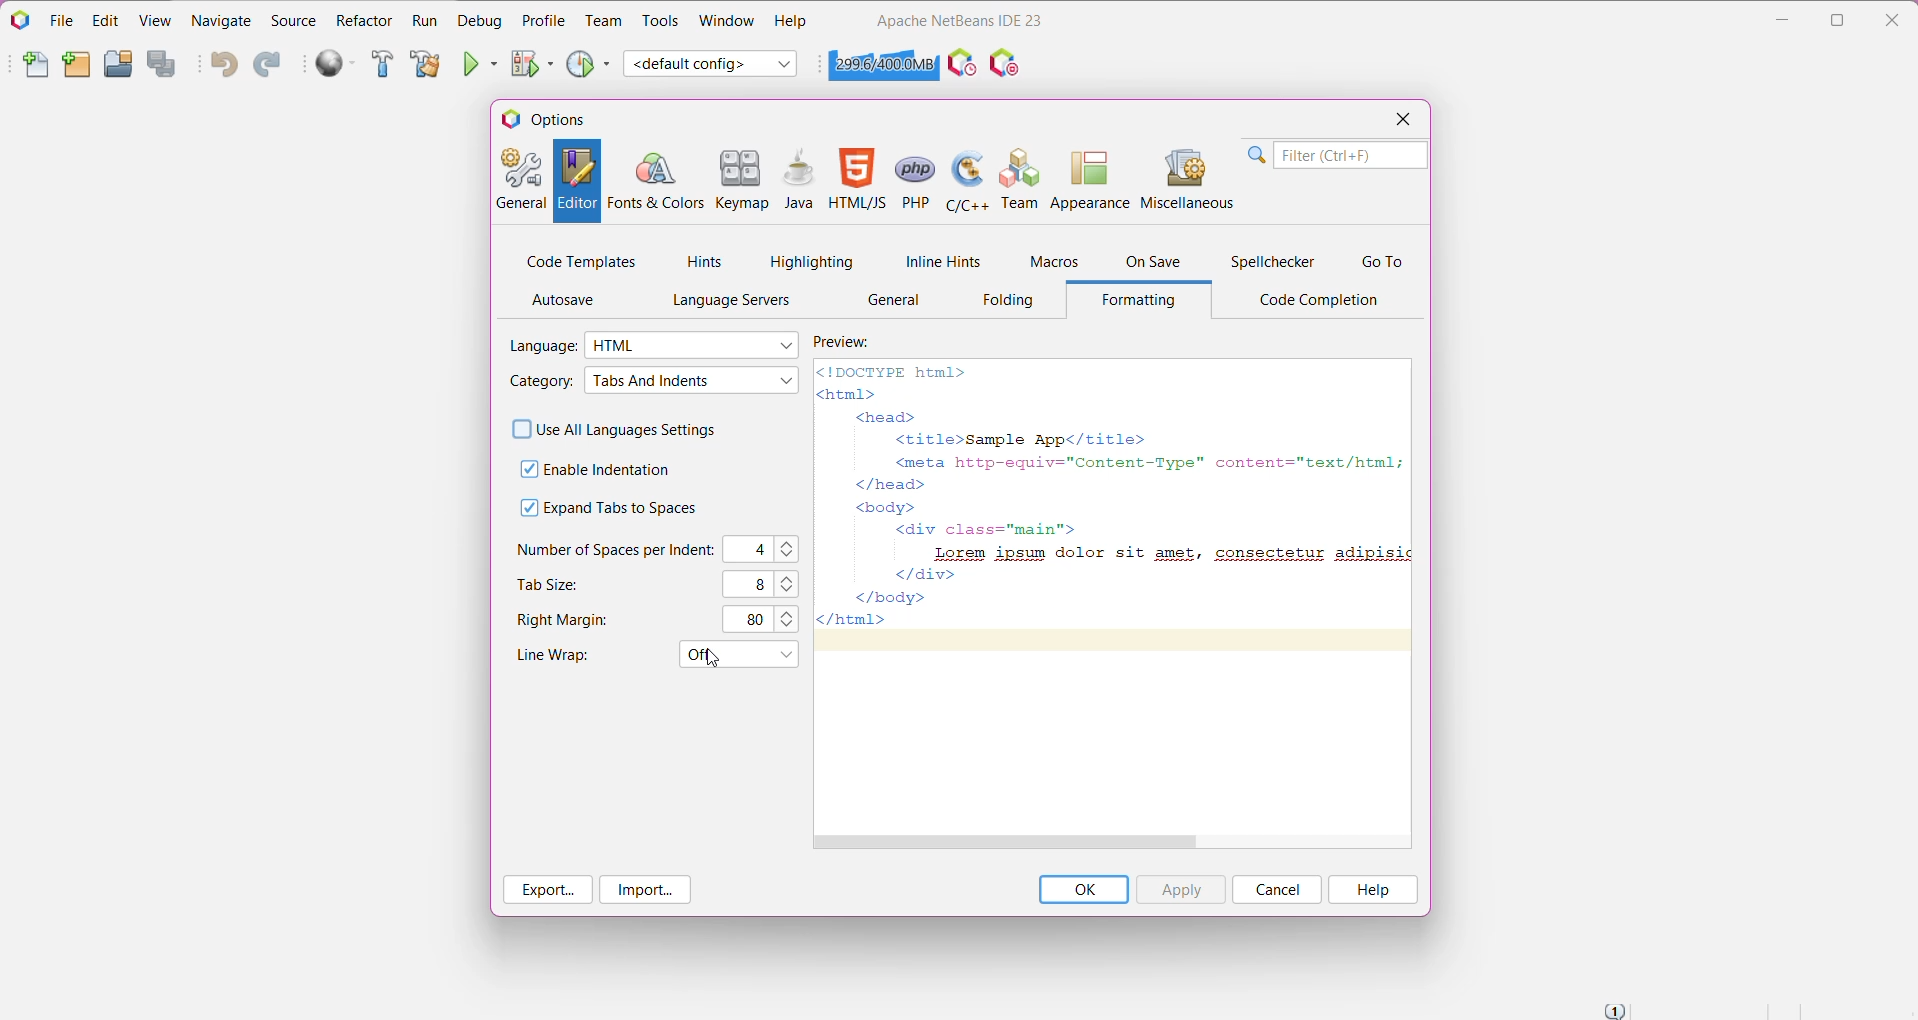 The width and height of the screenshot is (1918, 1020). Describe the element at coordinates (117, 64) in the screenshot. I see `Open Project` at that location.